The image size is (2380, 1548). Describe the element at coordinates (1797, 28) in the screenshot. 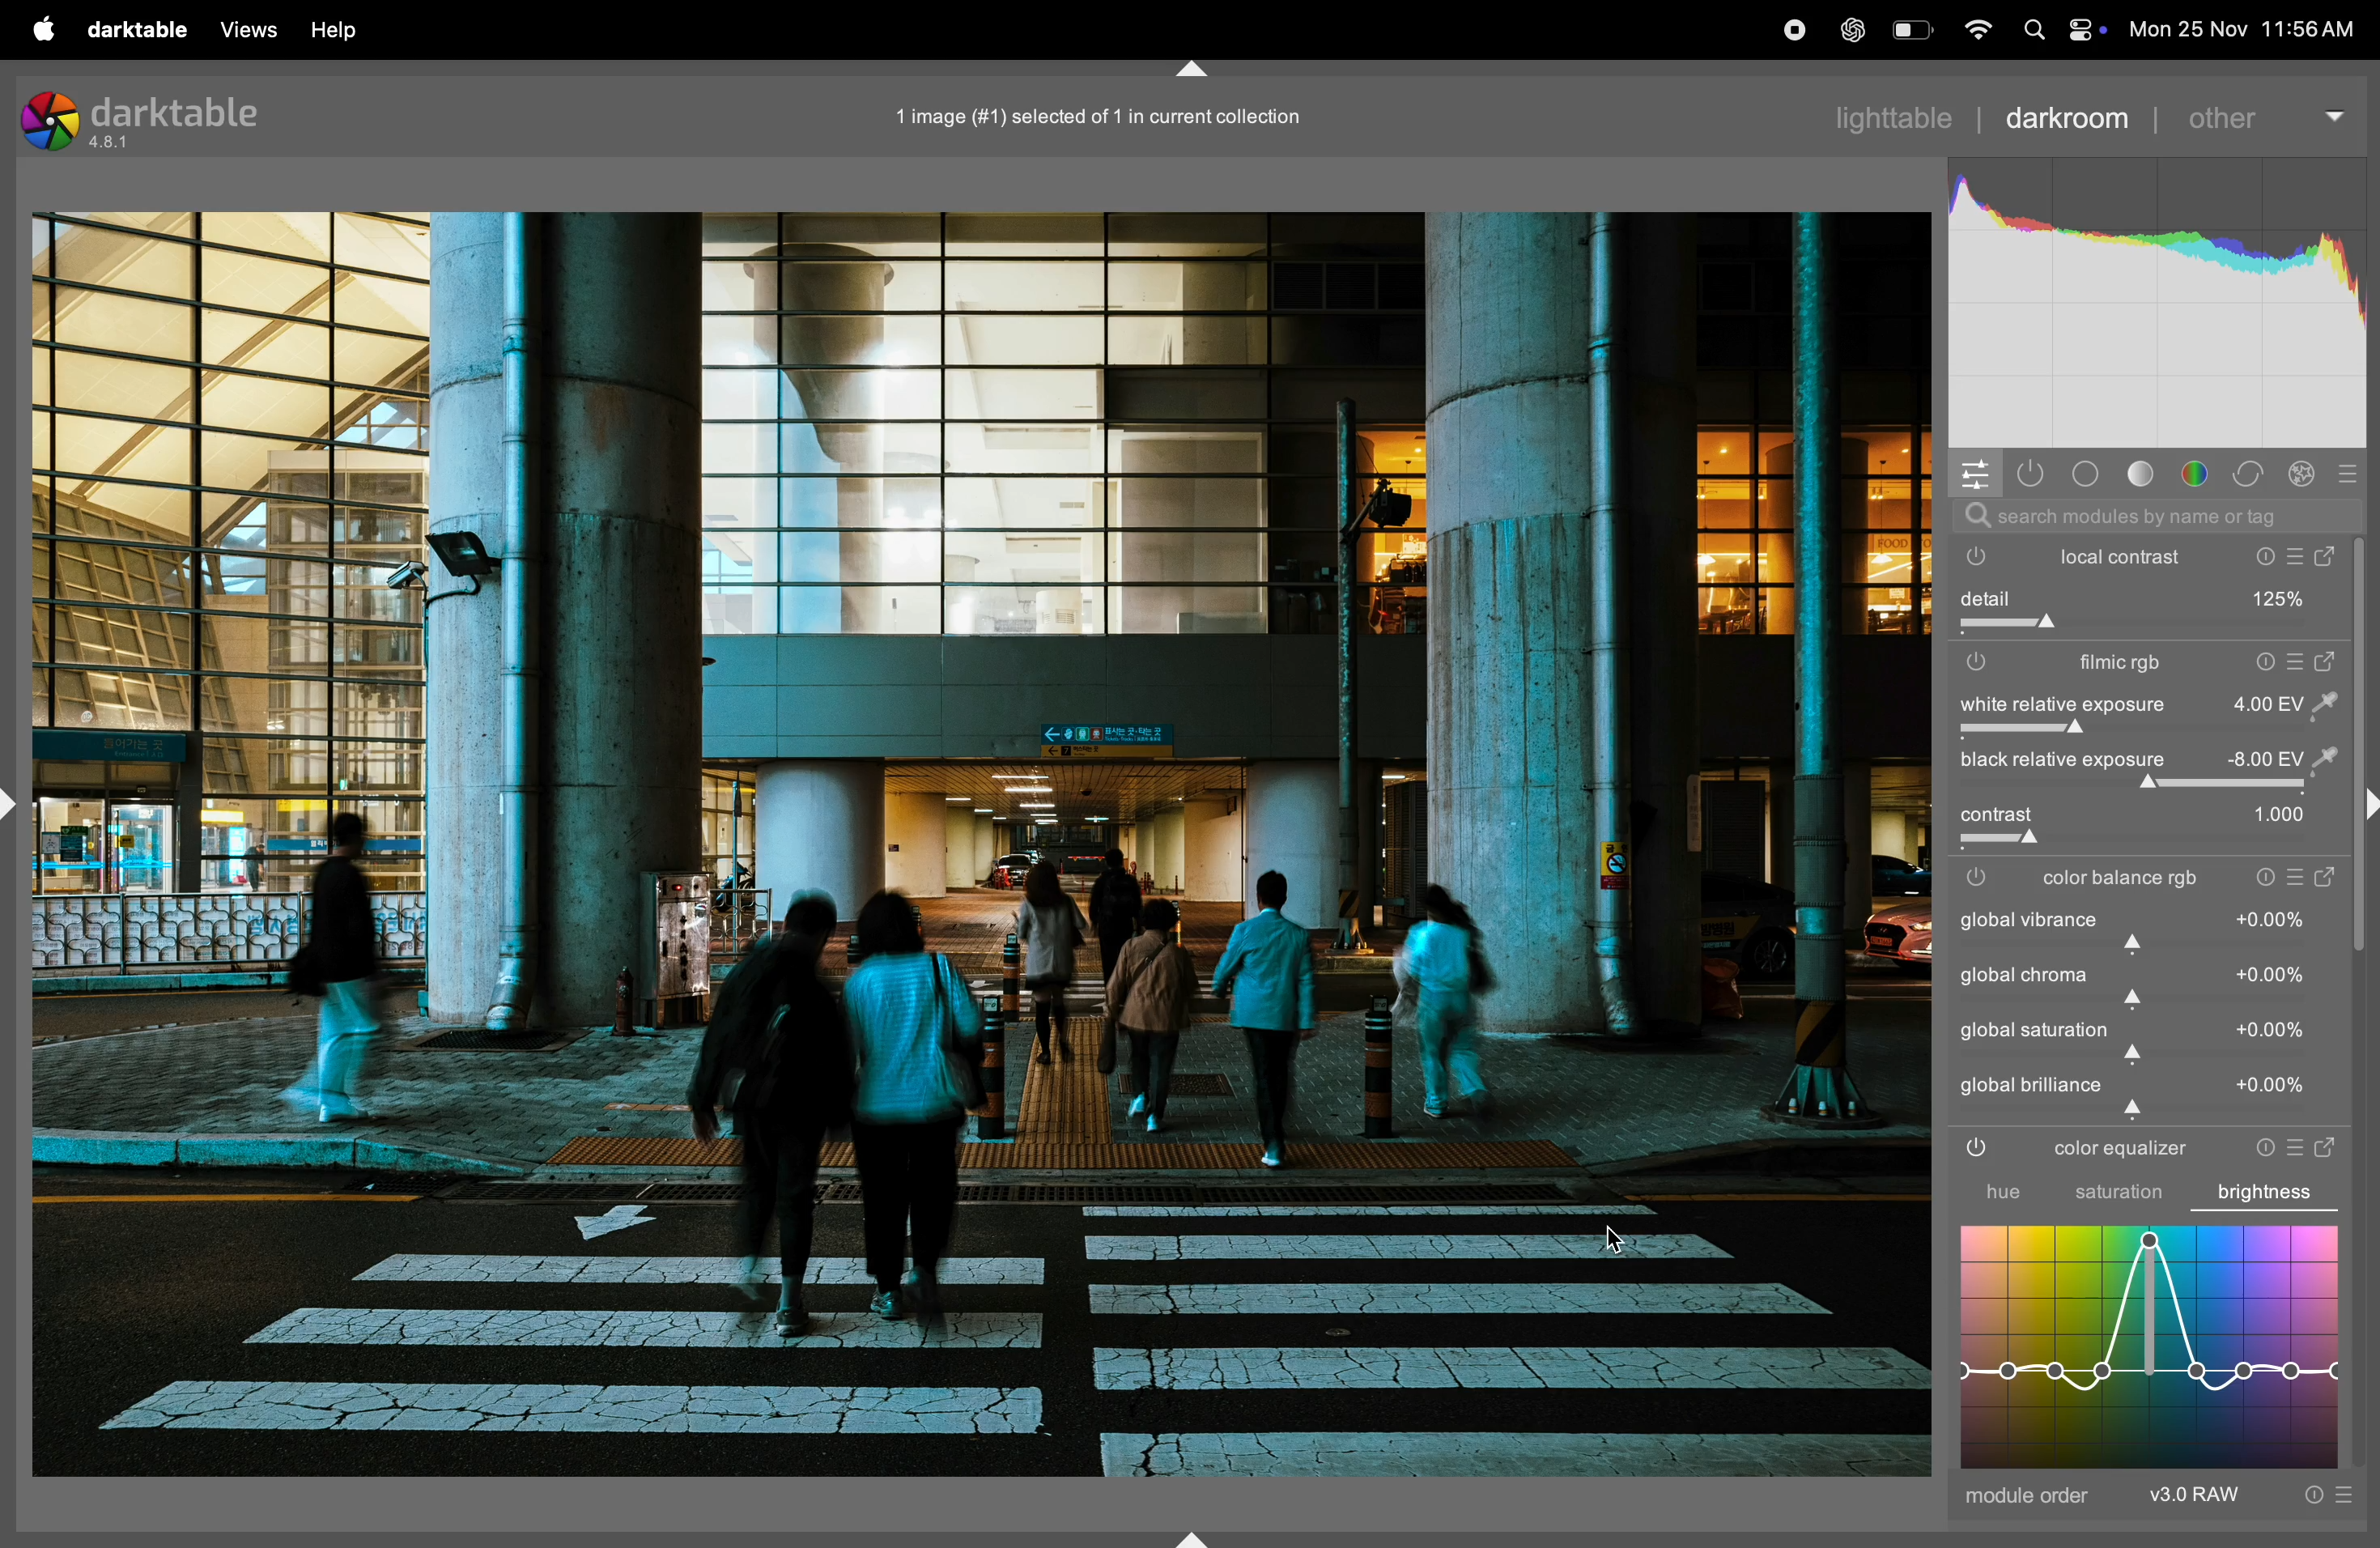

I see `record` at that location.